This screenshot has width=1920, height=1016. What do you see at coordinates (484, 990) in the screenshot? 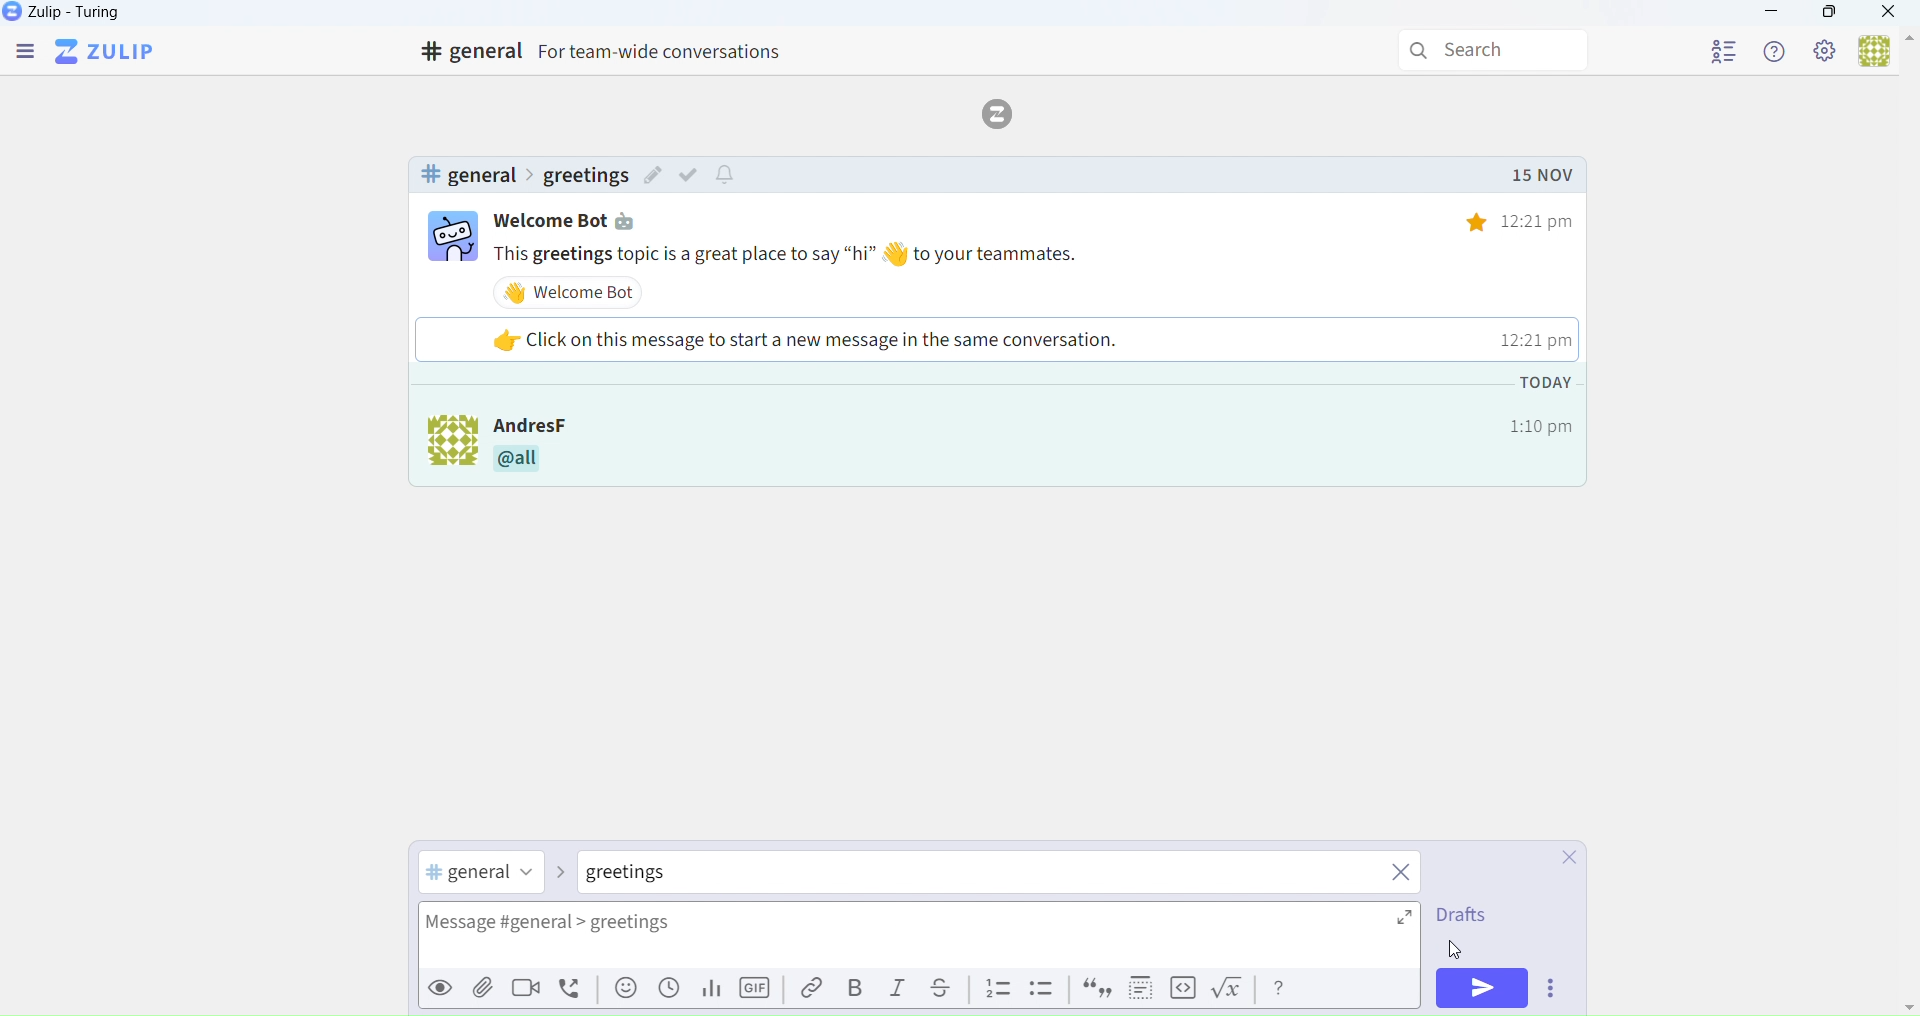
I see `Attachment` at bounding box center [484, 990].